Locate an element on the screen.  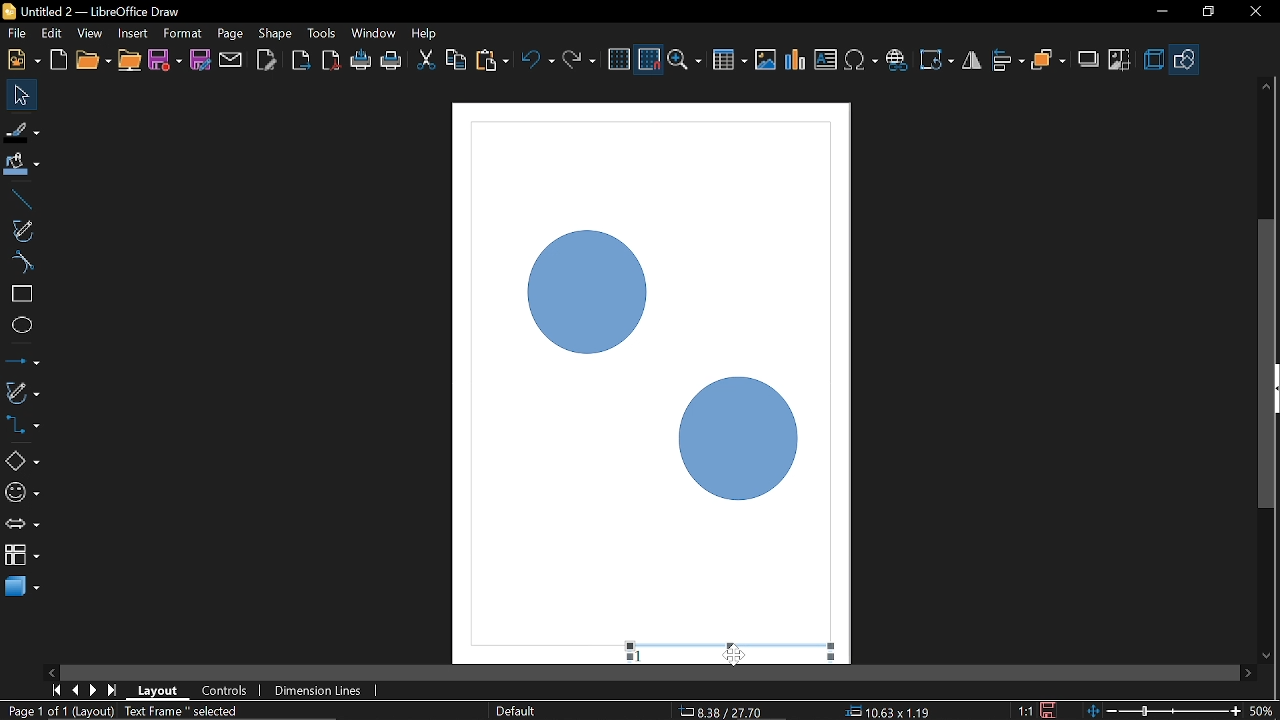
Save as is located at coordinates (200, 60).